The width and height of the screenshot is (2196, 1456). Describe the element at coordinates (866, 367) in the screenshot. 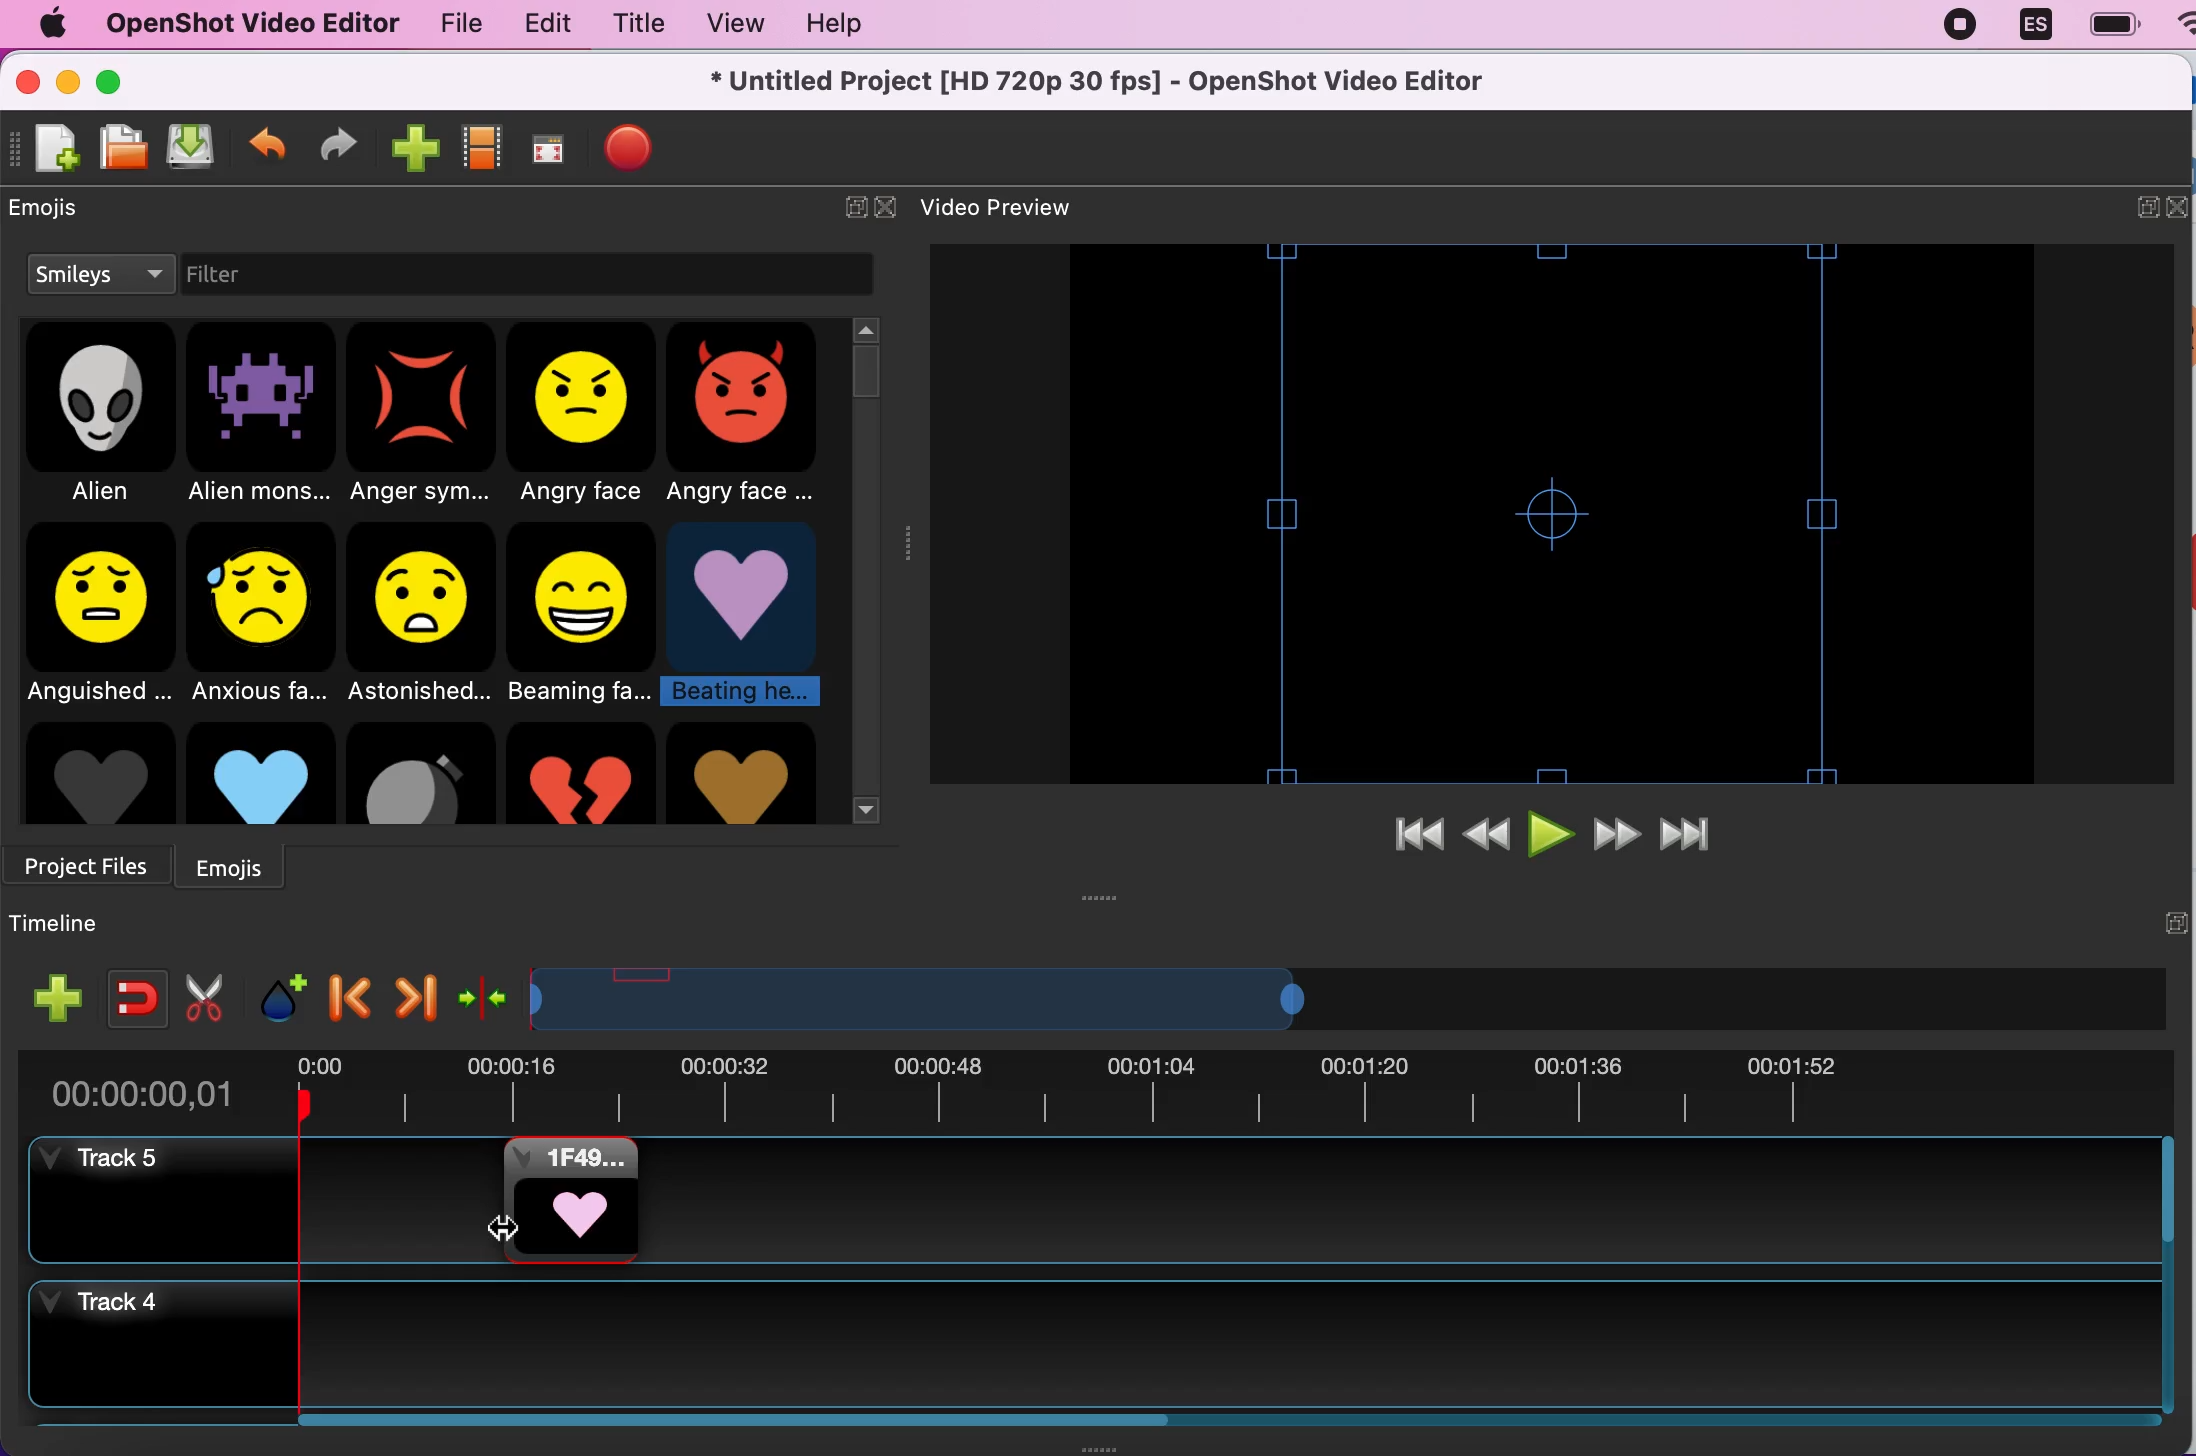

I see `vertical slider` at that location.